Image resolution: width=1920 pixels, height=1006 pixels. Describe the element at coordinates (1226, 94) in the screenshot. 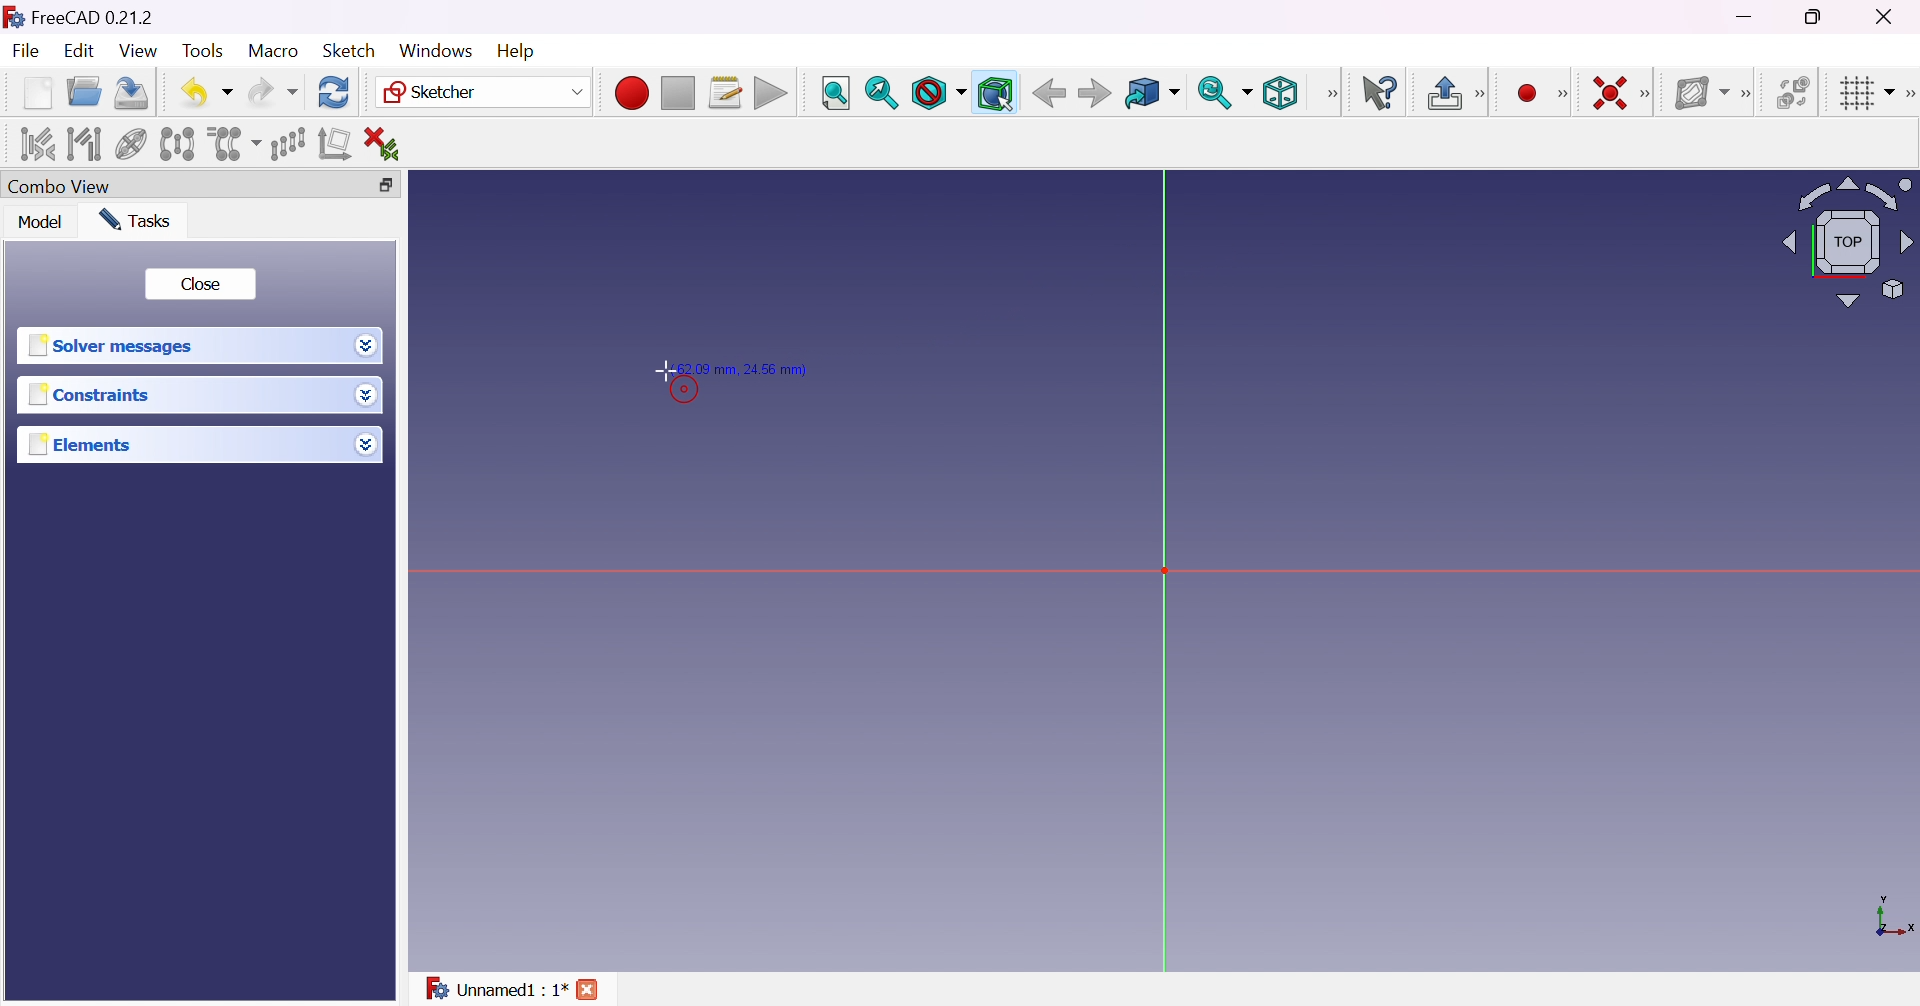

I see `` at that location.